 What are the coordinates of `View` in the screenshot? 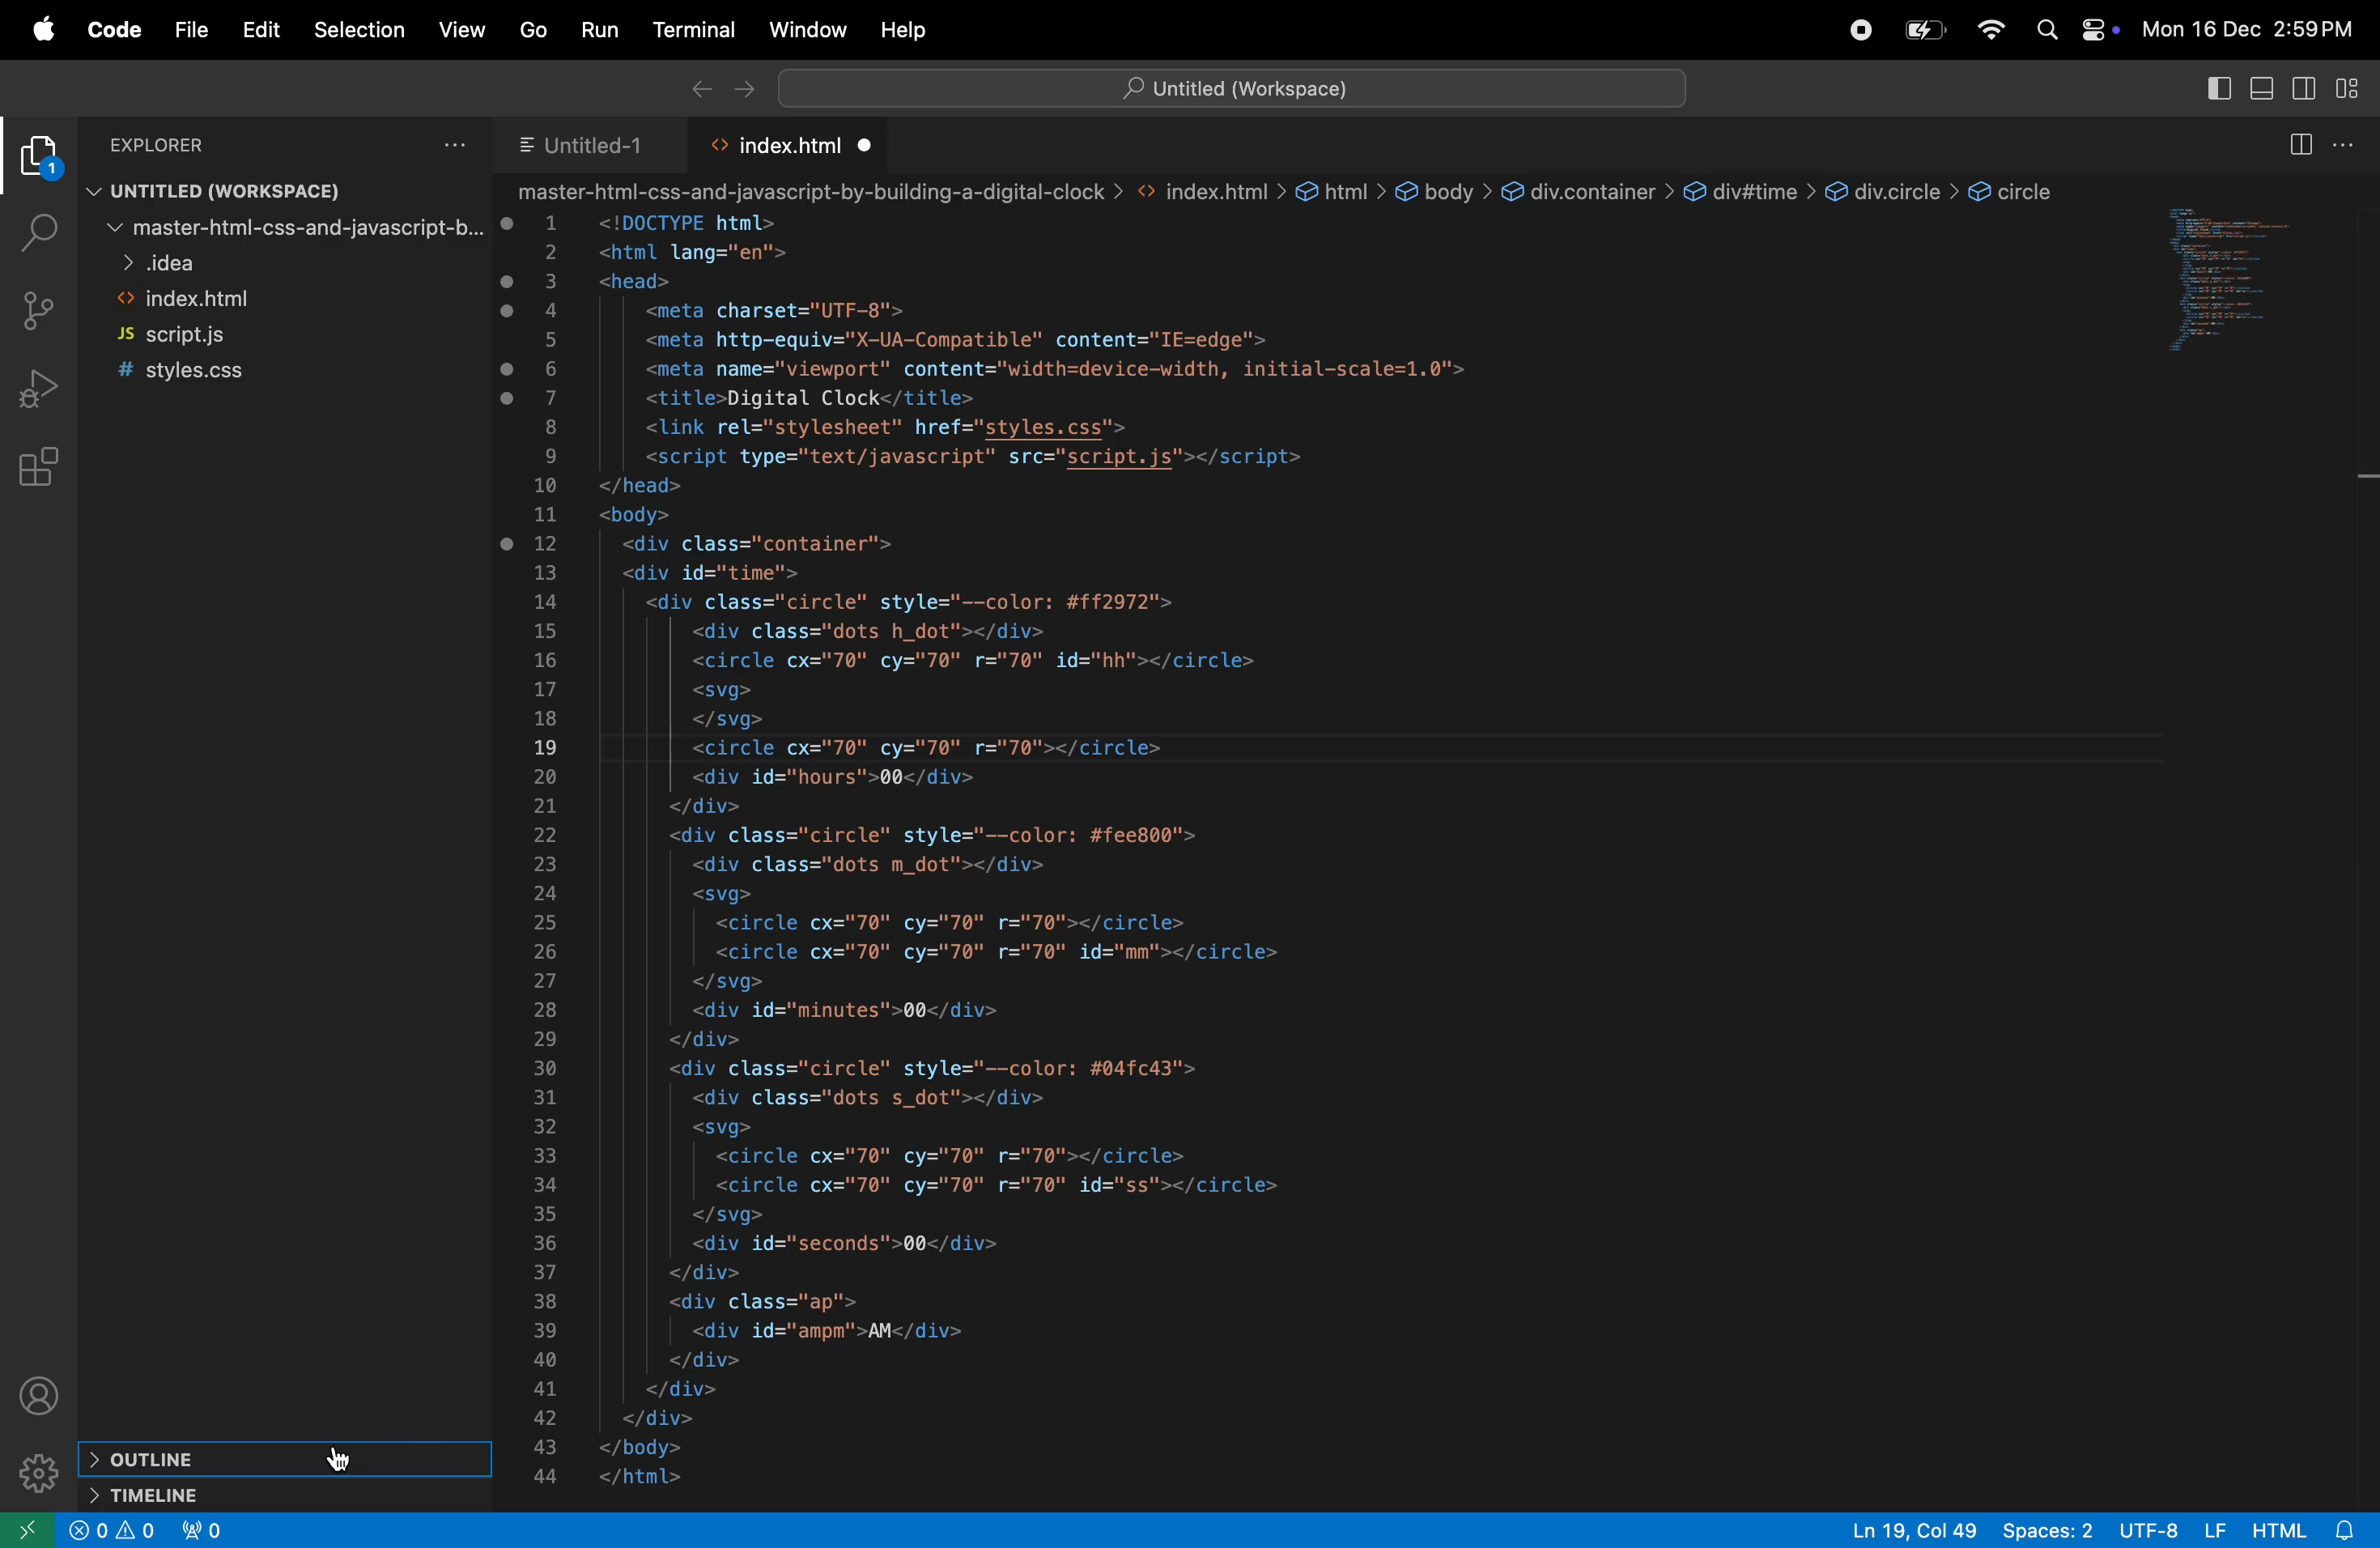 It's located at (460, 34).